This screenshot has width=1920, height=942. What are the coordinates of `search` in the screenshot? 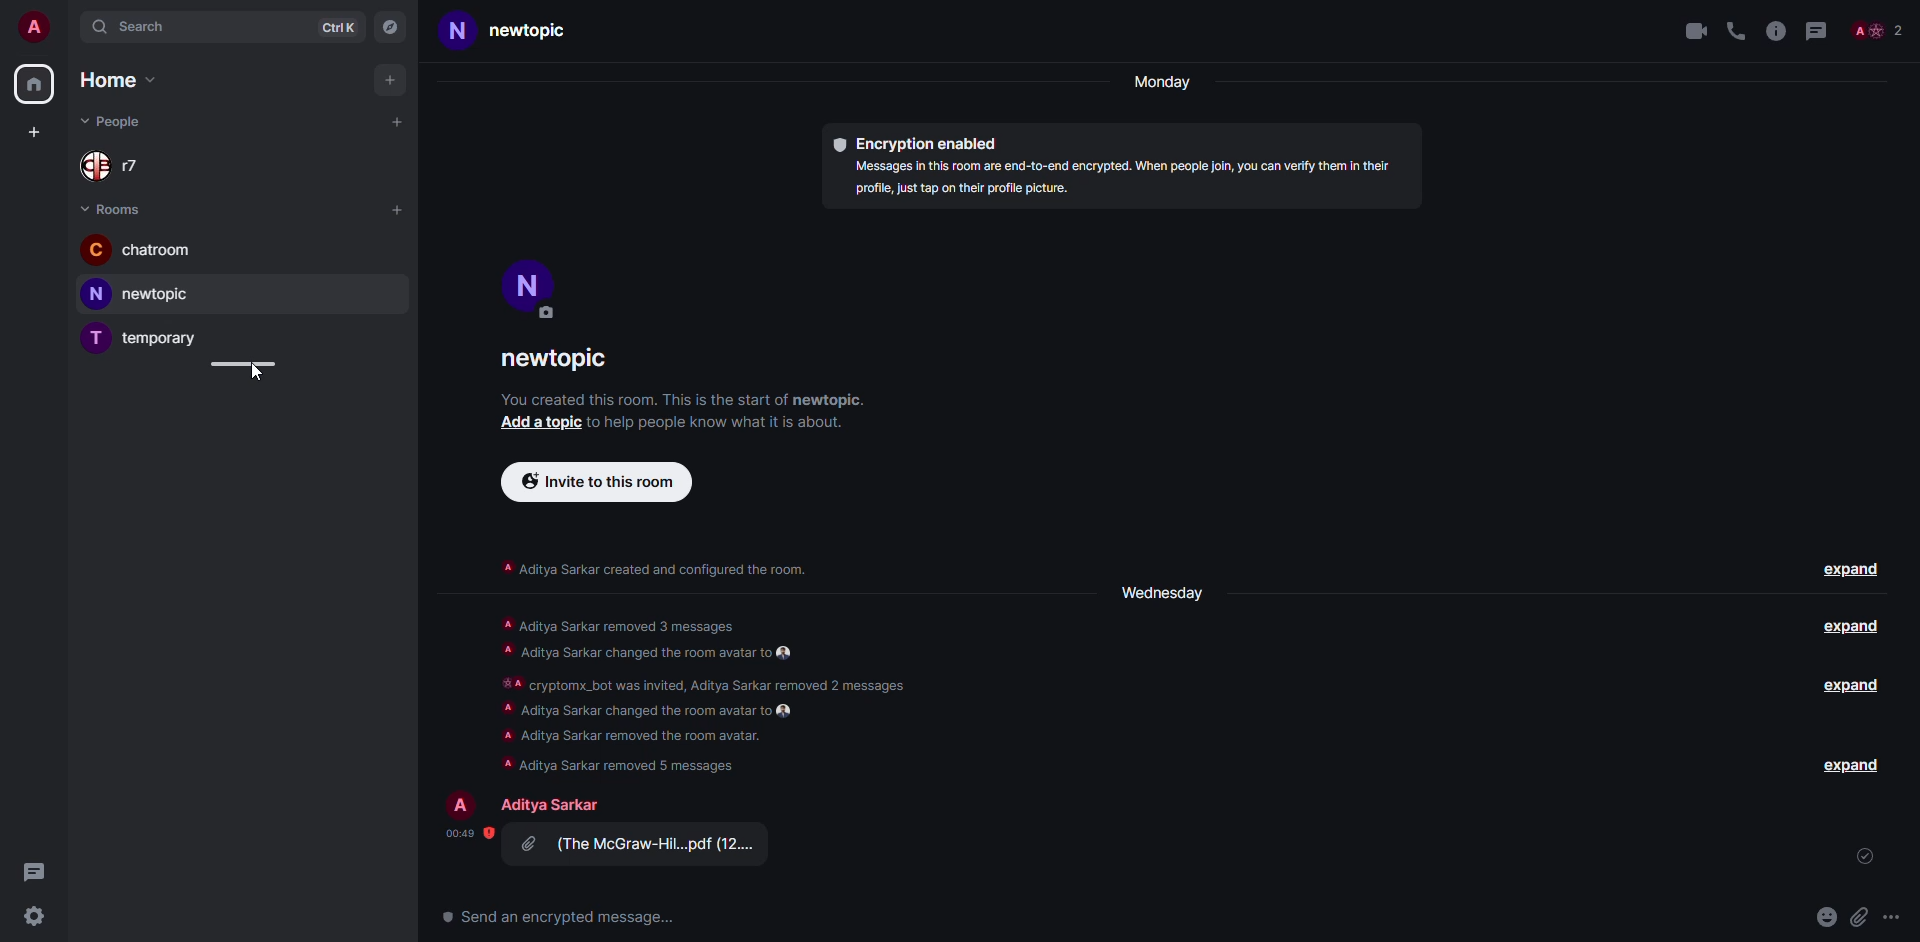 It's located at (133, 27).